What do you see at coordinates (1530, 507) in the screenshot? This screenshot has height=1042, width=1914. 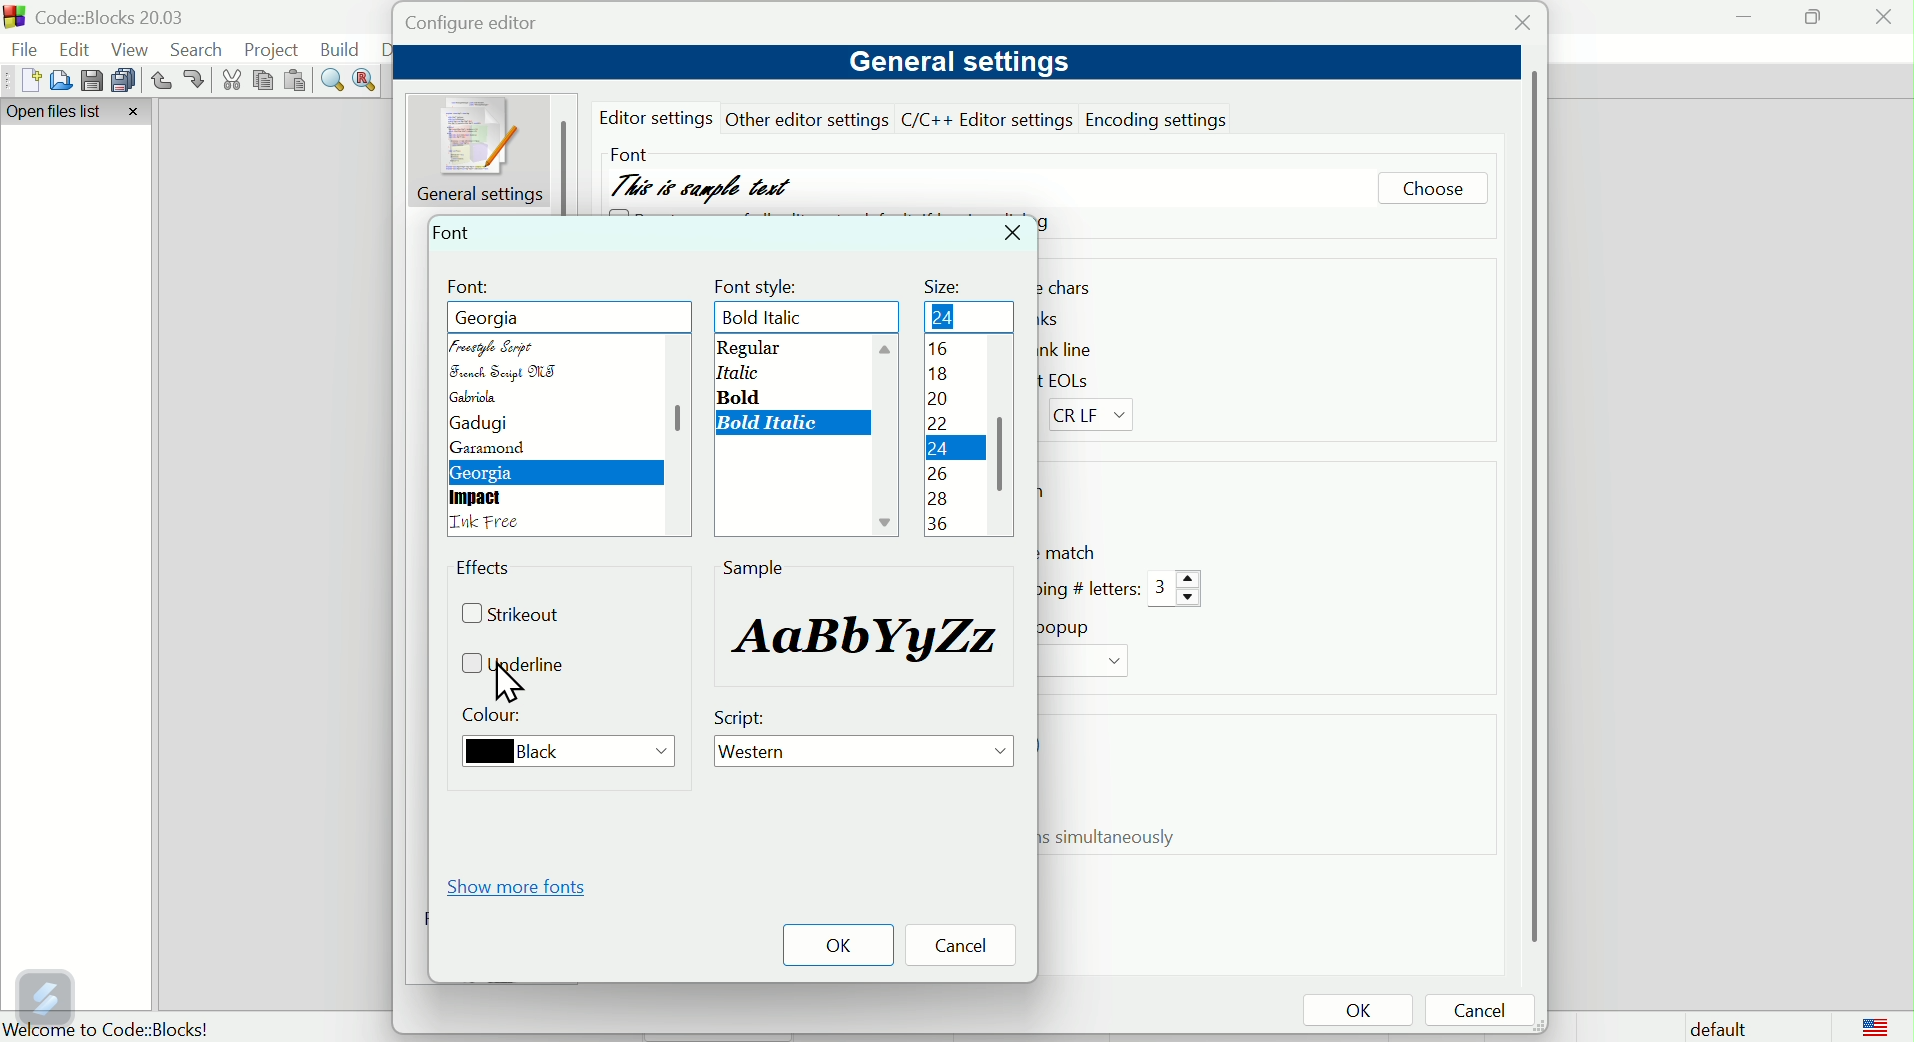 I see `scroll bar` at bounding box center [1530, 507].